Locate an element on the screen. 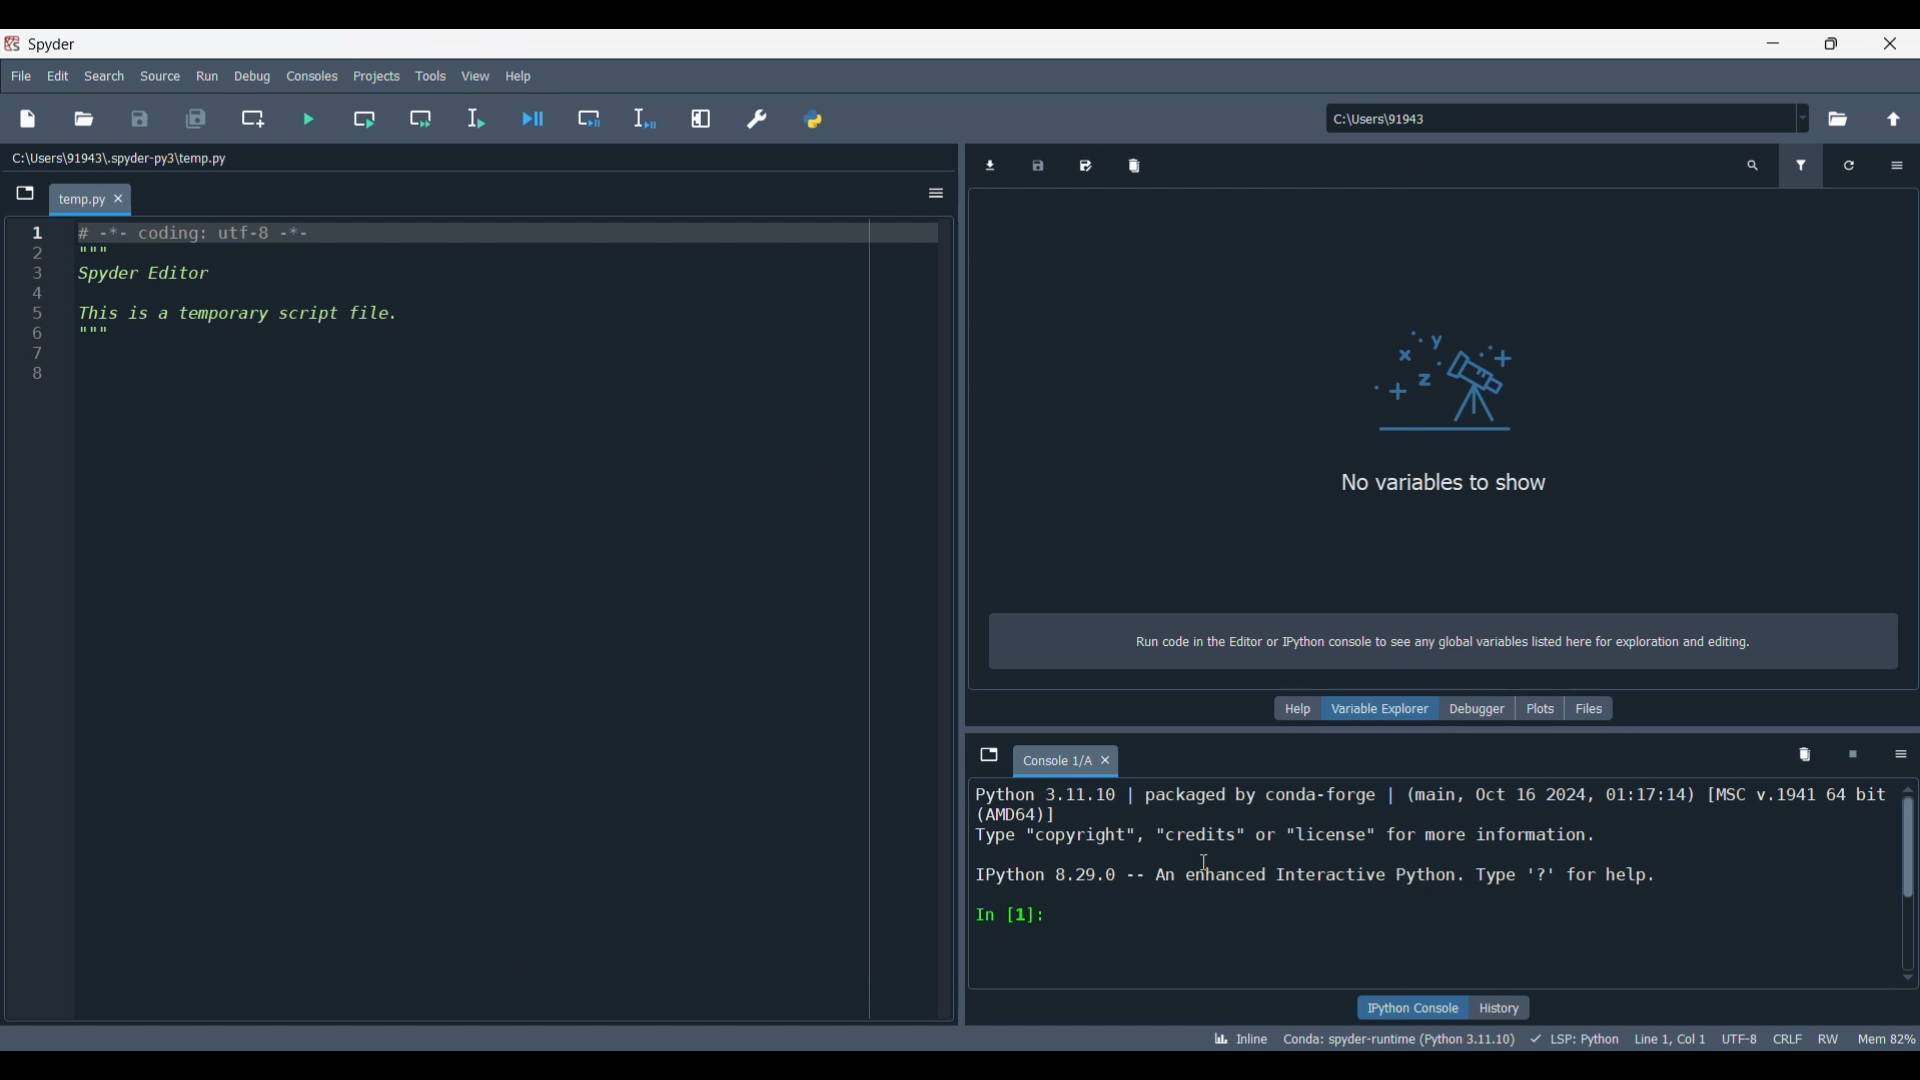 The image size is (1920, 1080). scrollbar is located at coordinates (1905, 846).